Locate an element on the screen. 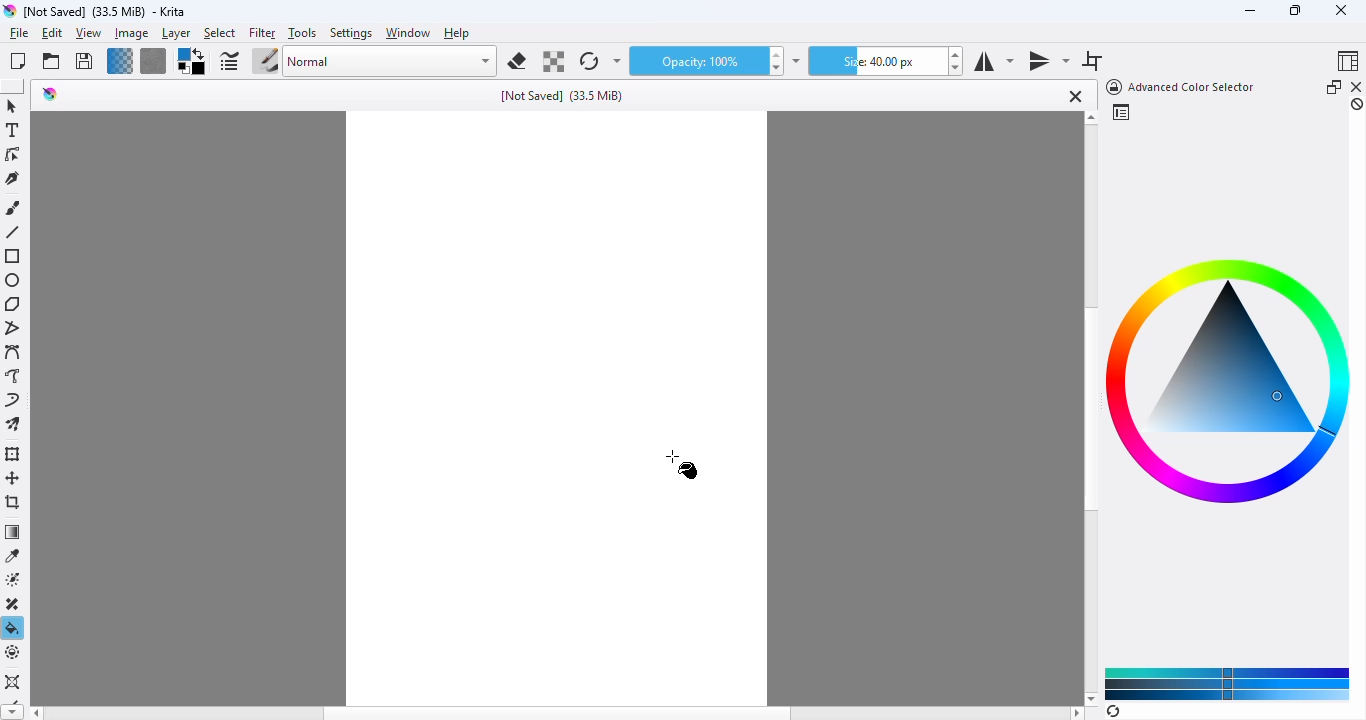  minimize is located at coordinates (1250, 11).